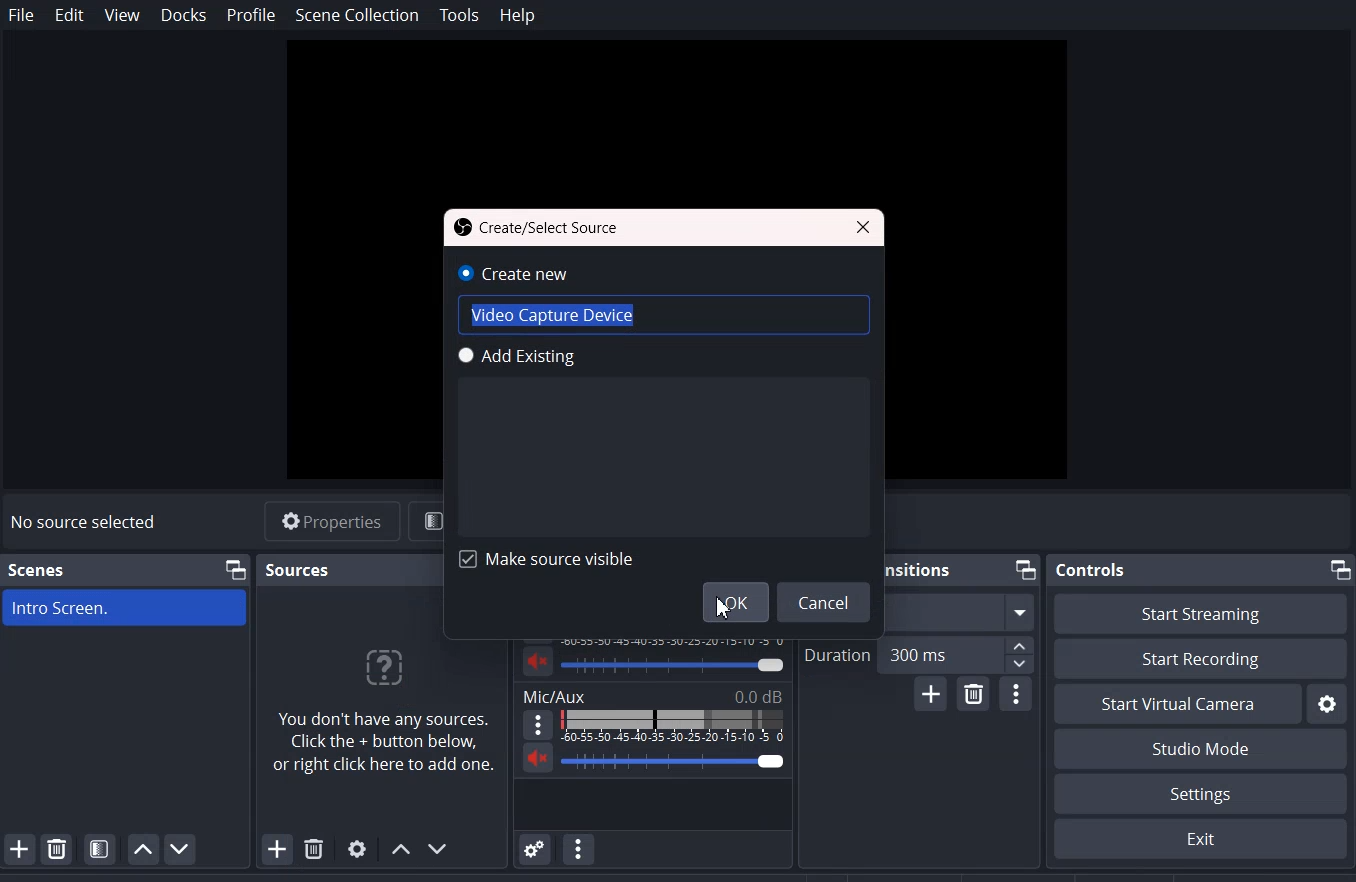 The width and height of the screenshot is (1356, 882). What do you see at coordinates (1199, 749) in the screenshot?
I see `Studio Mode` at bounding box center [1199, 749].